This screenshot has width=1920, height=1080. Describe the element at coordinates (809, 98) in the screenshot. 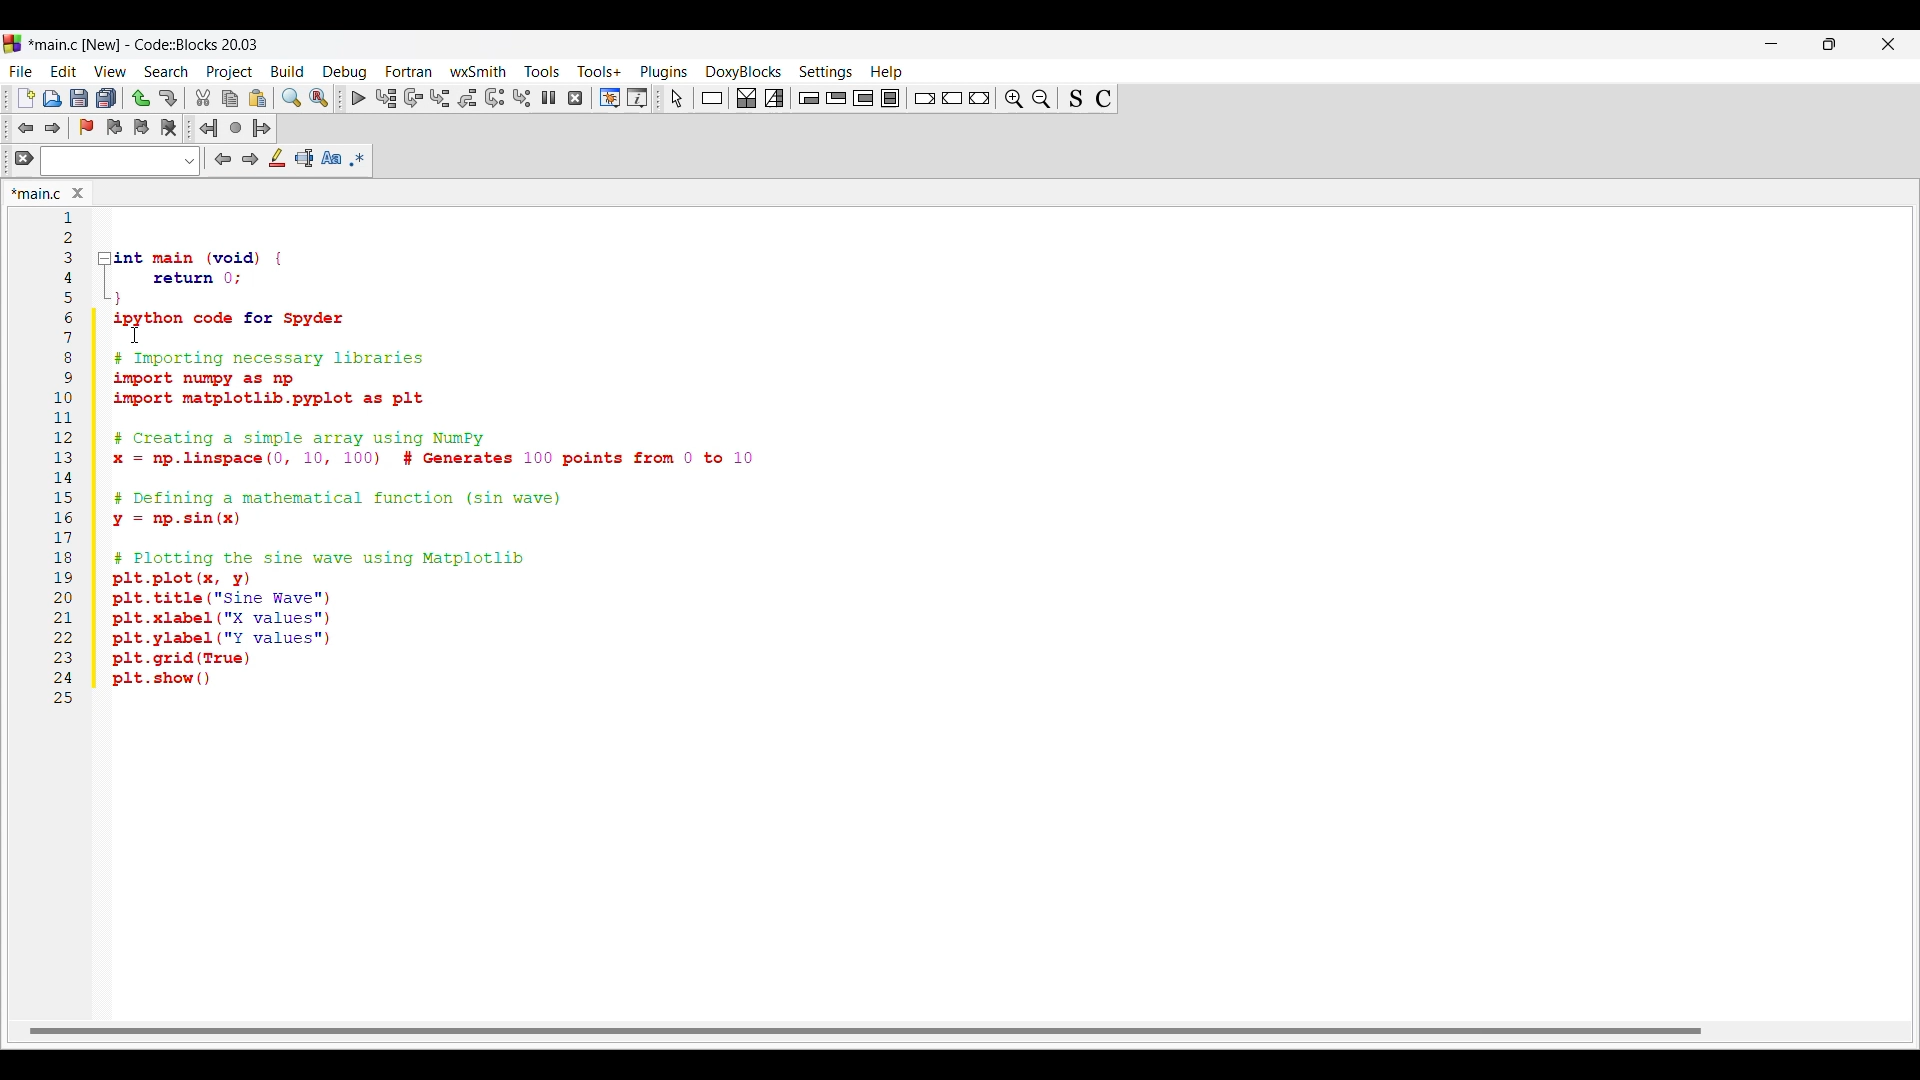

I see `Entry condition loop` at that location.